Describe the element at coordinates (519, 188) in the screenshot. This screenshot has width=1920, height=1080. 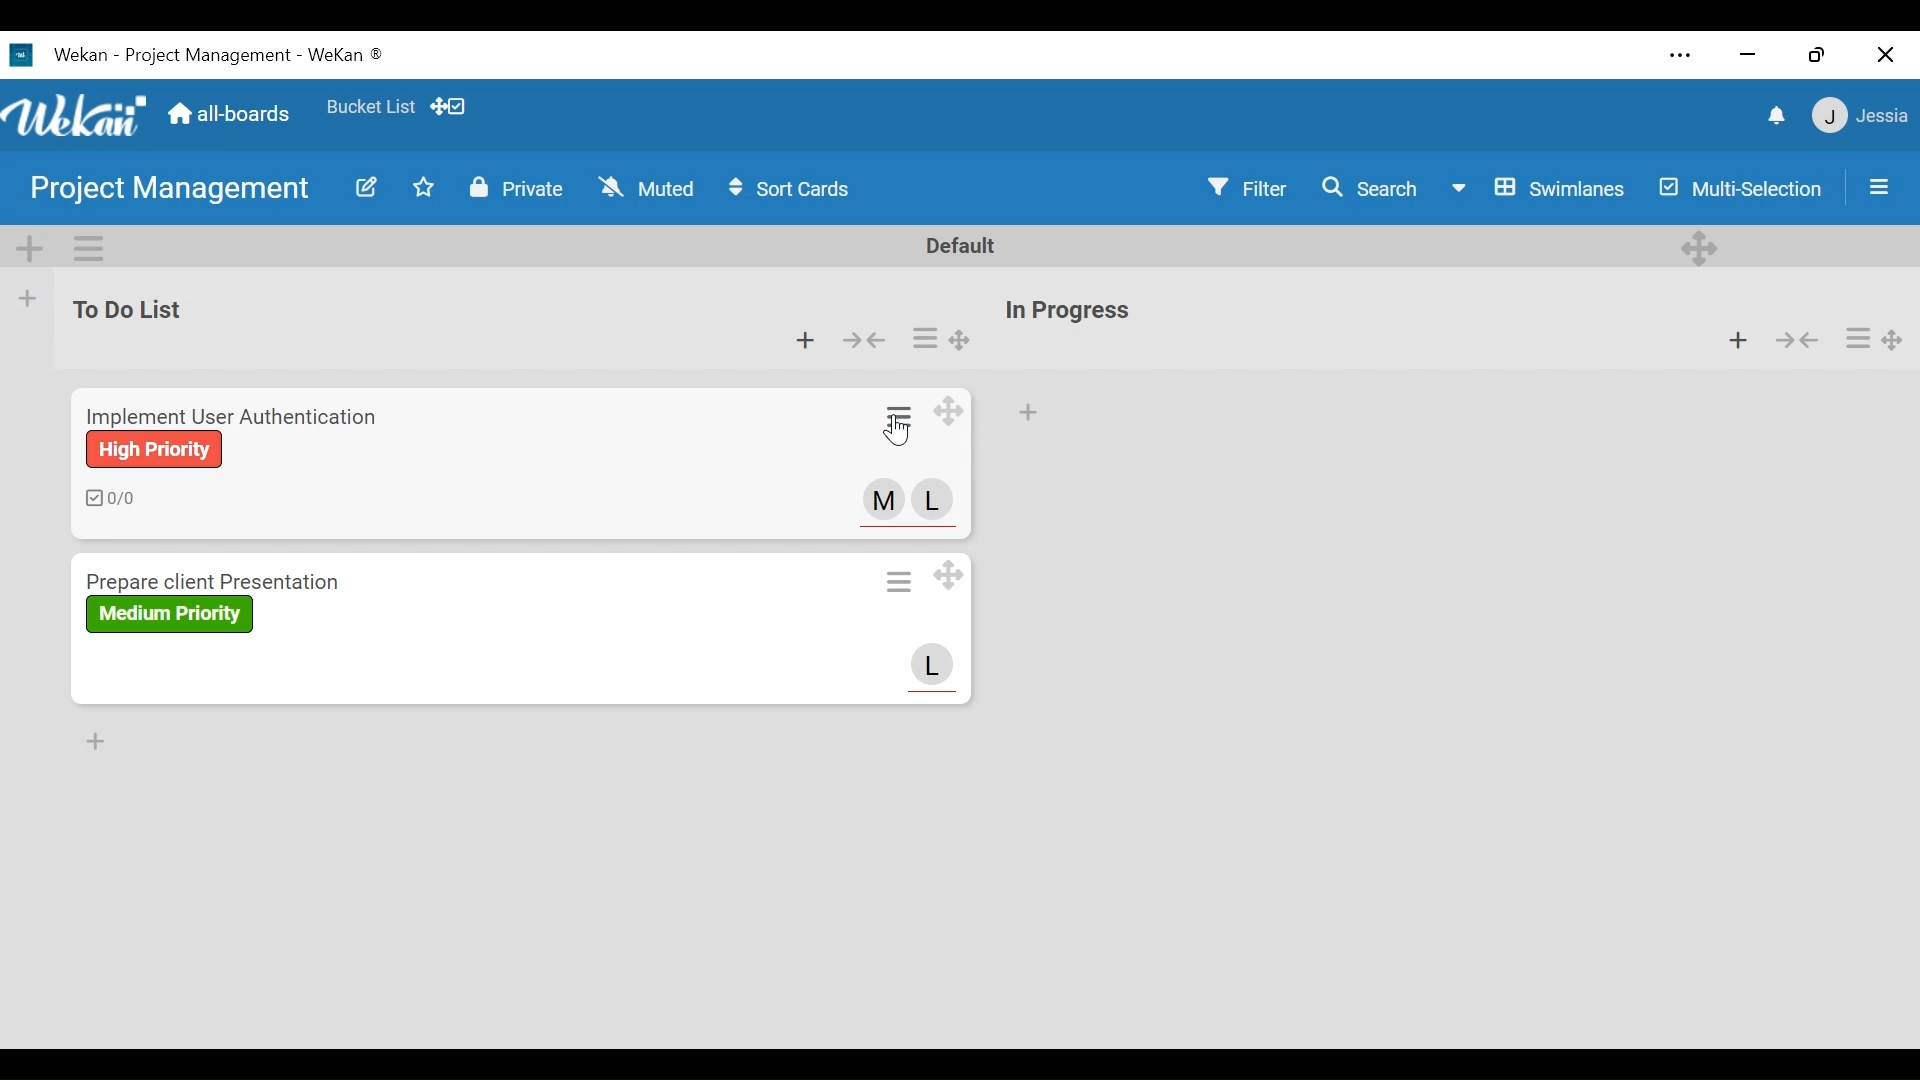
I see `Private` at that location.